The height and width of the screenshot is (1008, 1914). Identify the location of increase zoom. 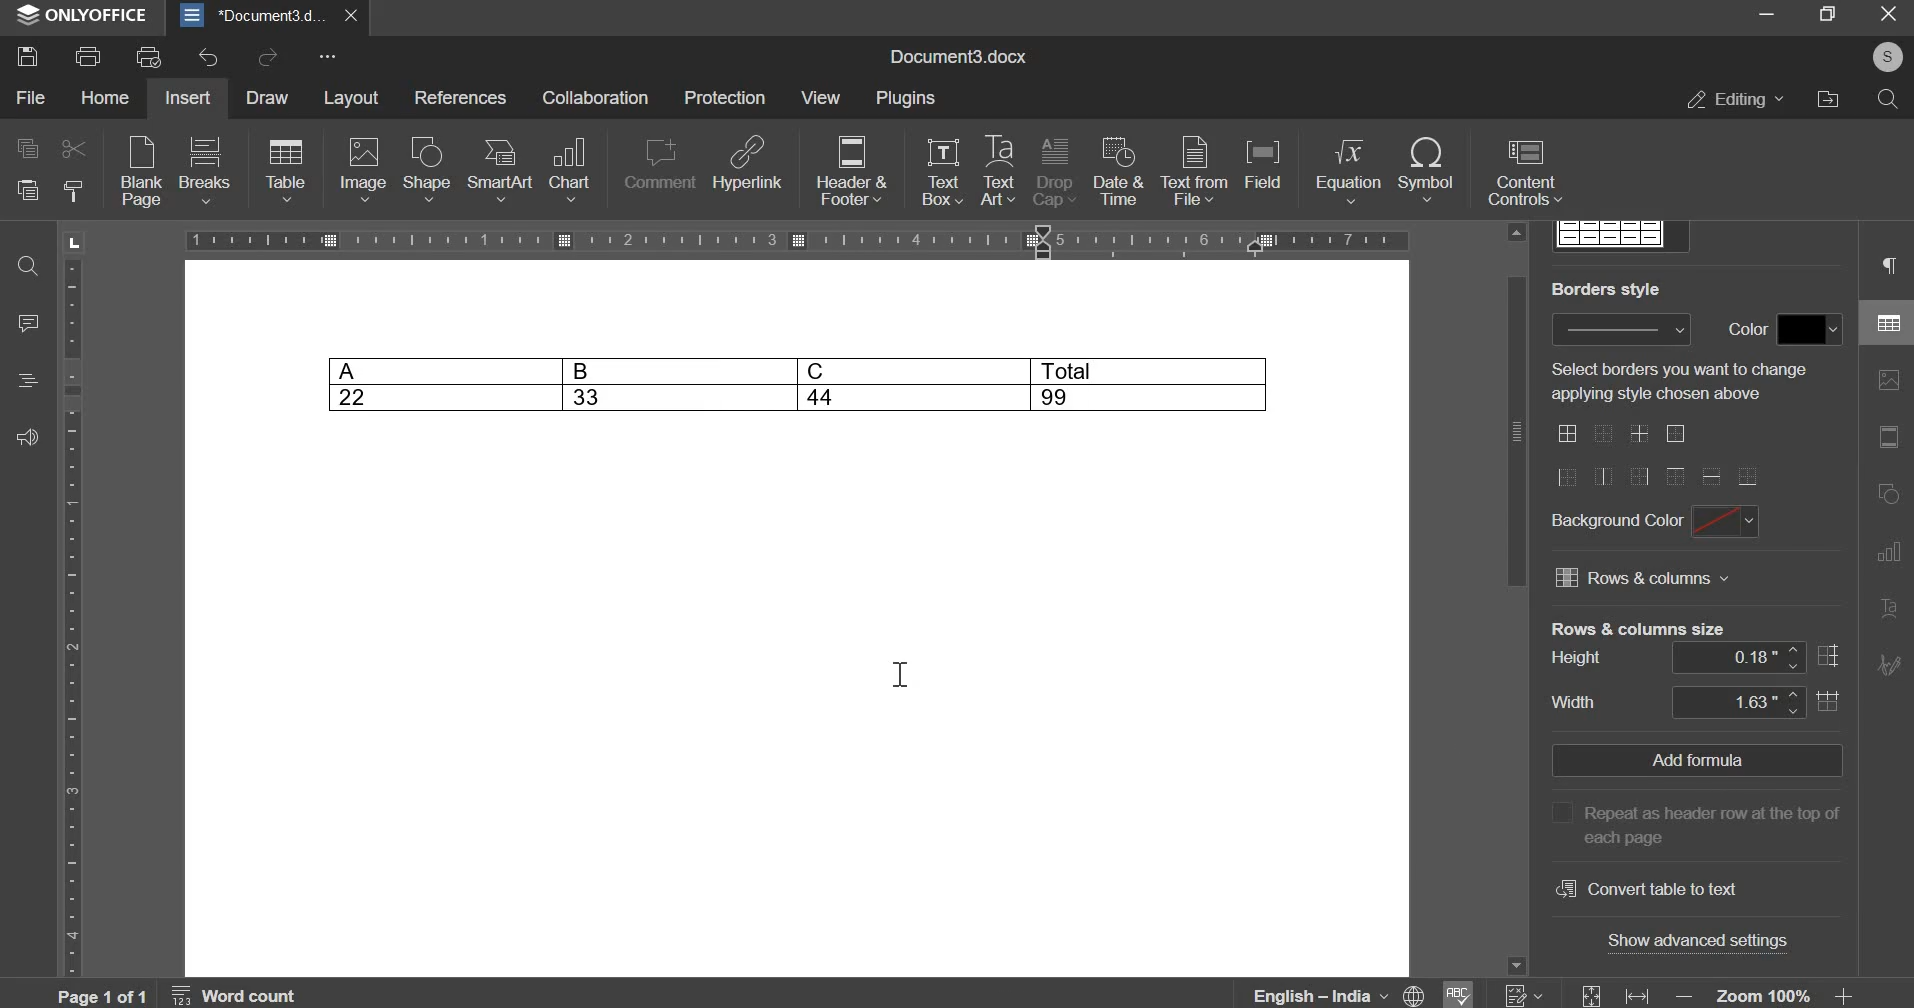
(1843, 994).